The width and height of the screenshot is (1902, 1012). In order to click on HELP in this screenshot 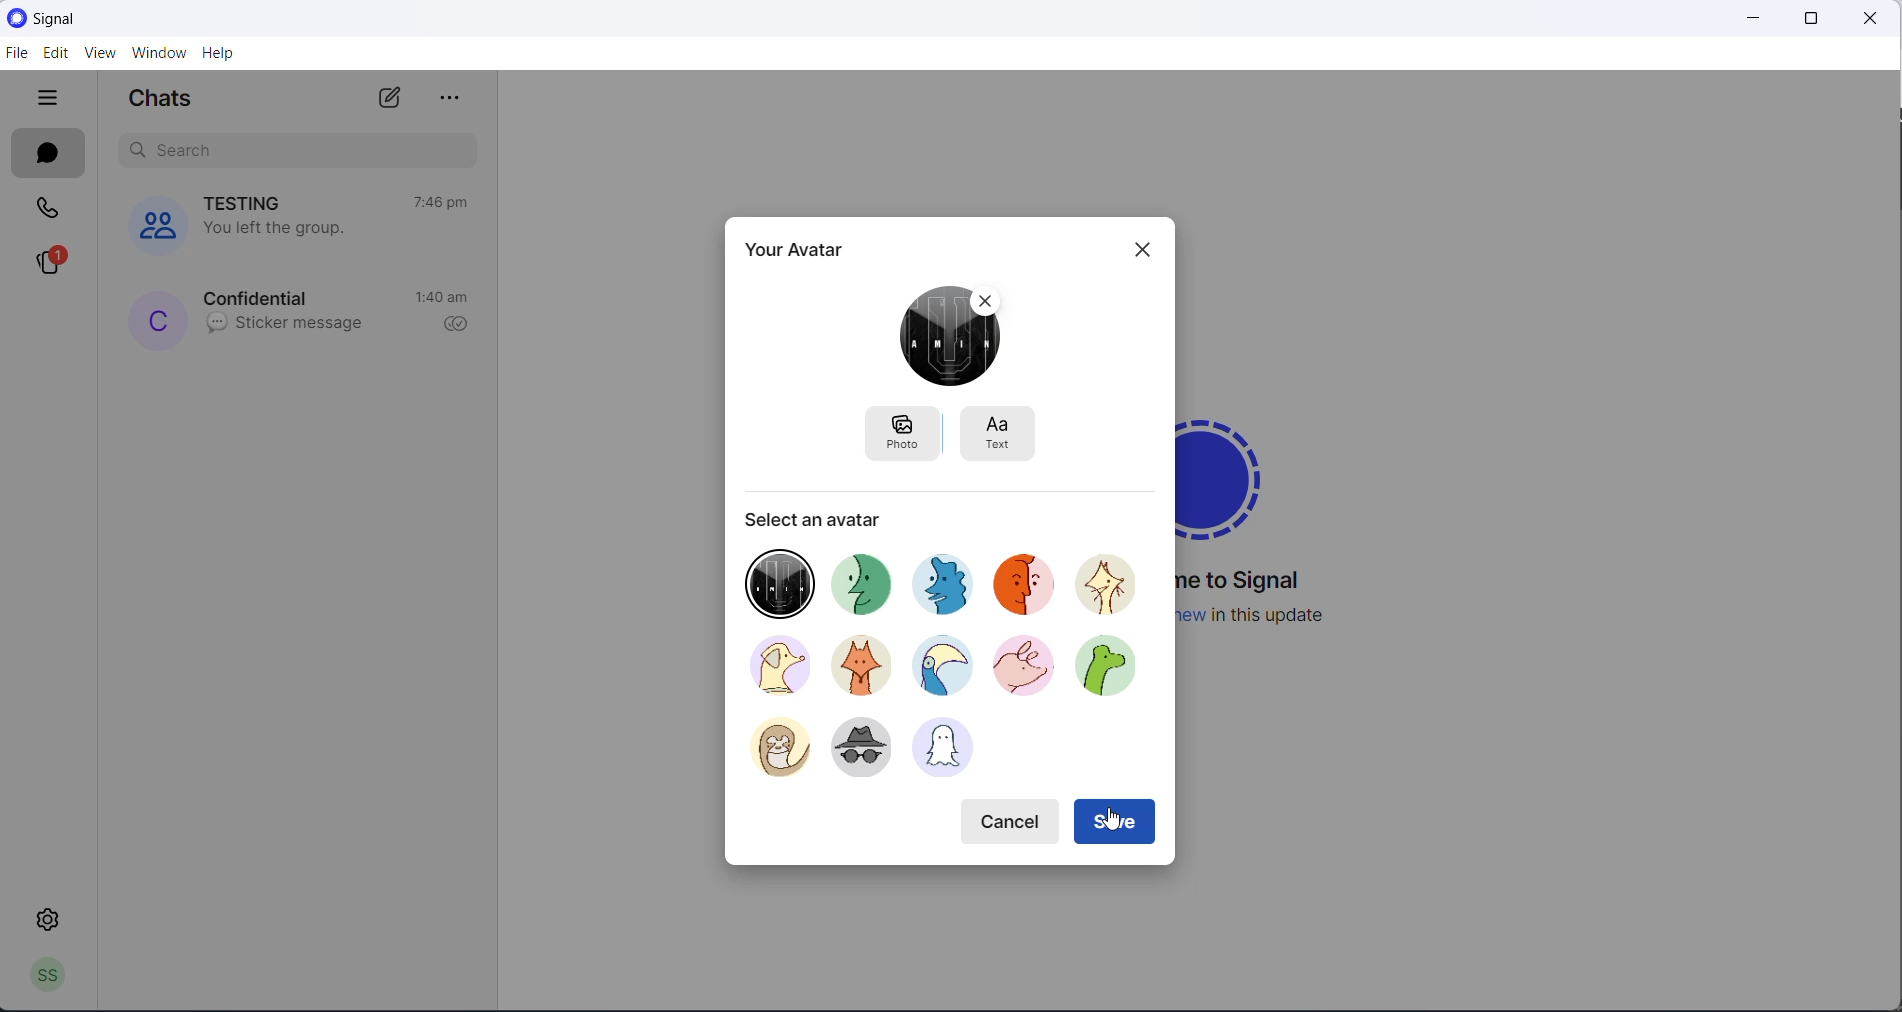, I will do `click(219, 52)`.